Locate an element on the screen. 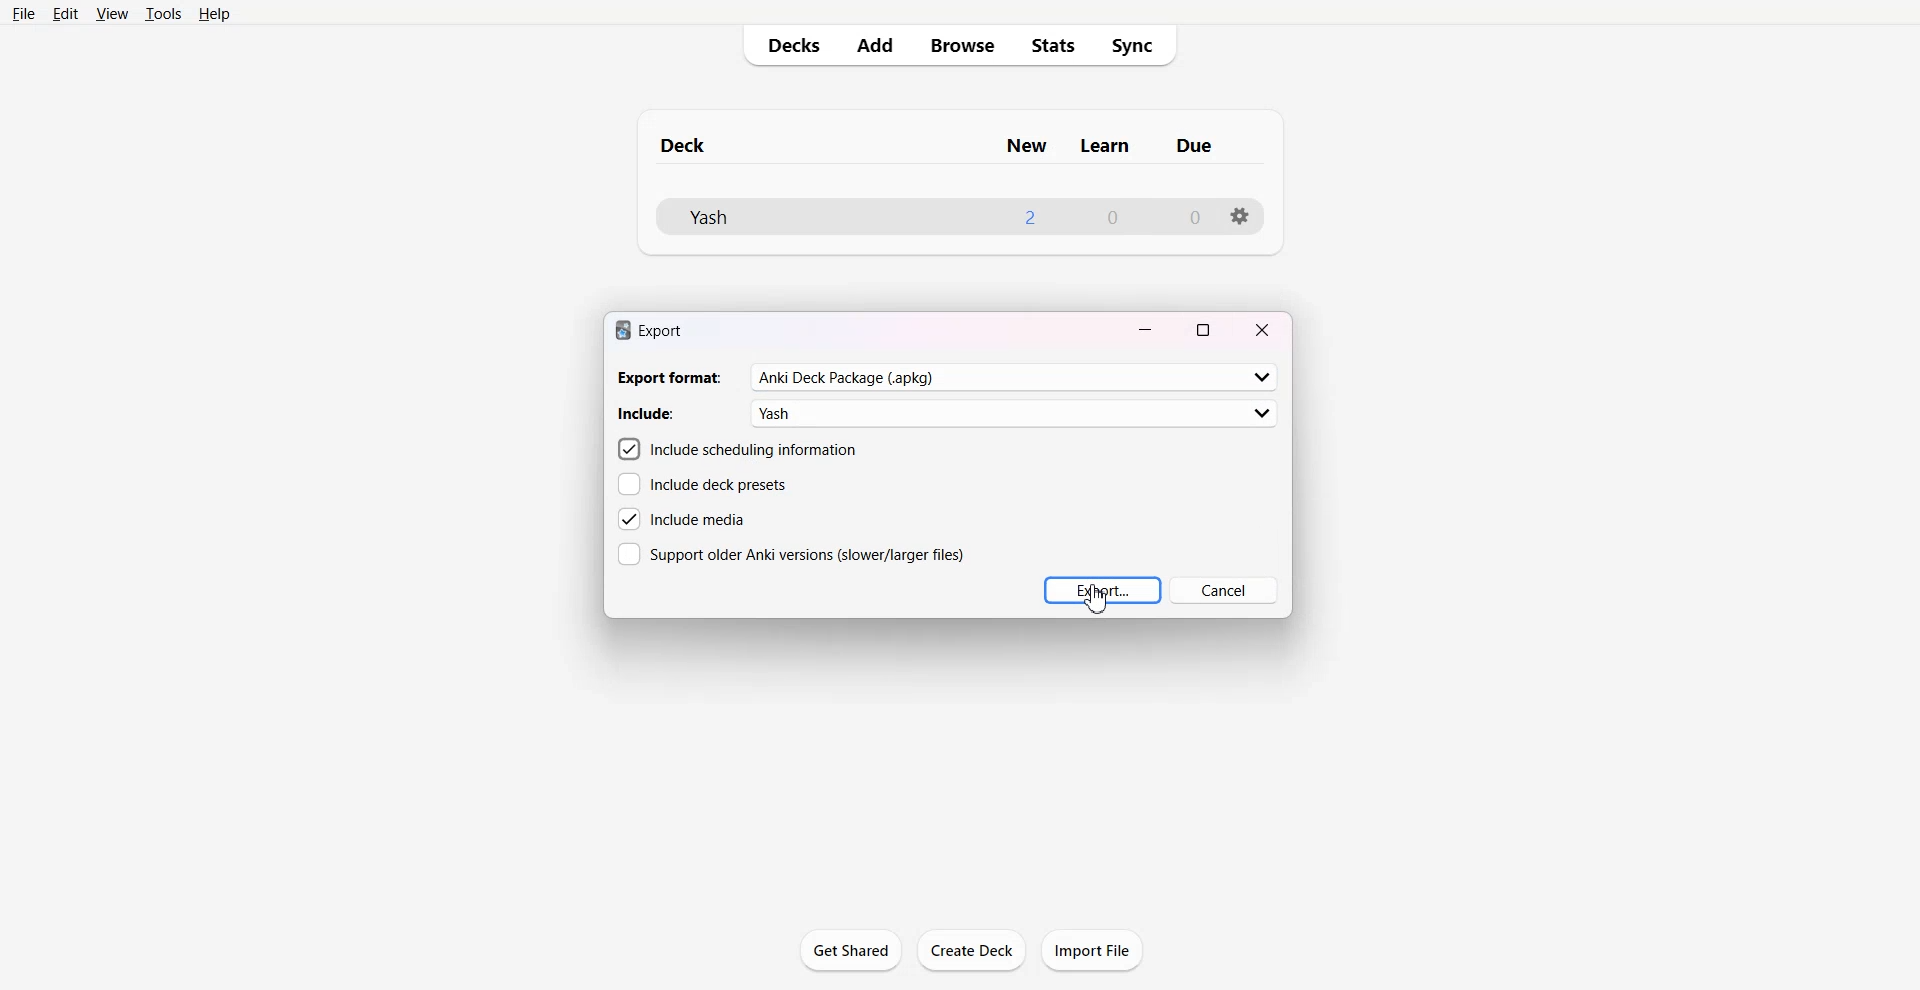 This screenshot has height=990, width=1920. Cursor is located at coordinates (1096, 600).